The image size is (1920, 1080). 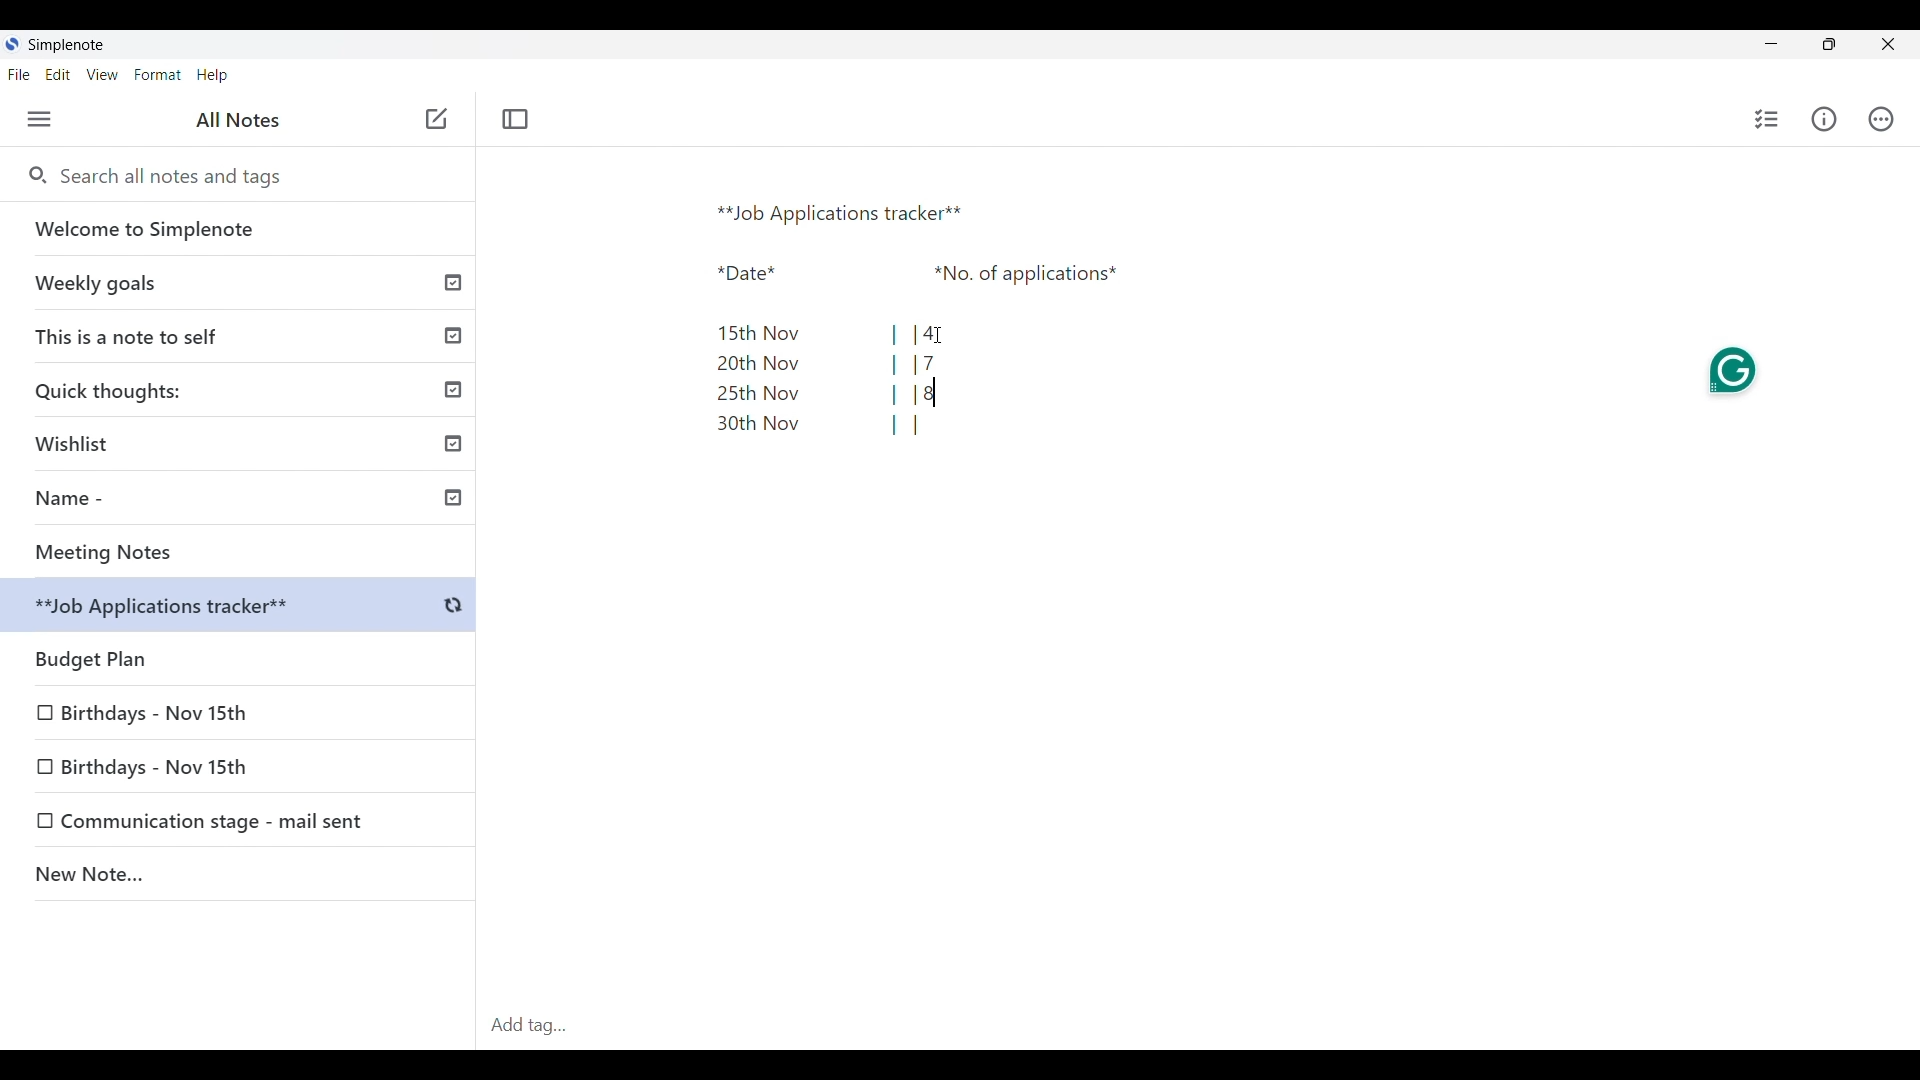 I want to click on Grammarly extension on, so click(x=1734, y=370).